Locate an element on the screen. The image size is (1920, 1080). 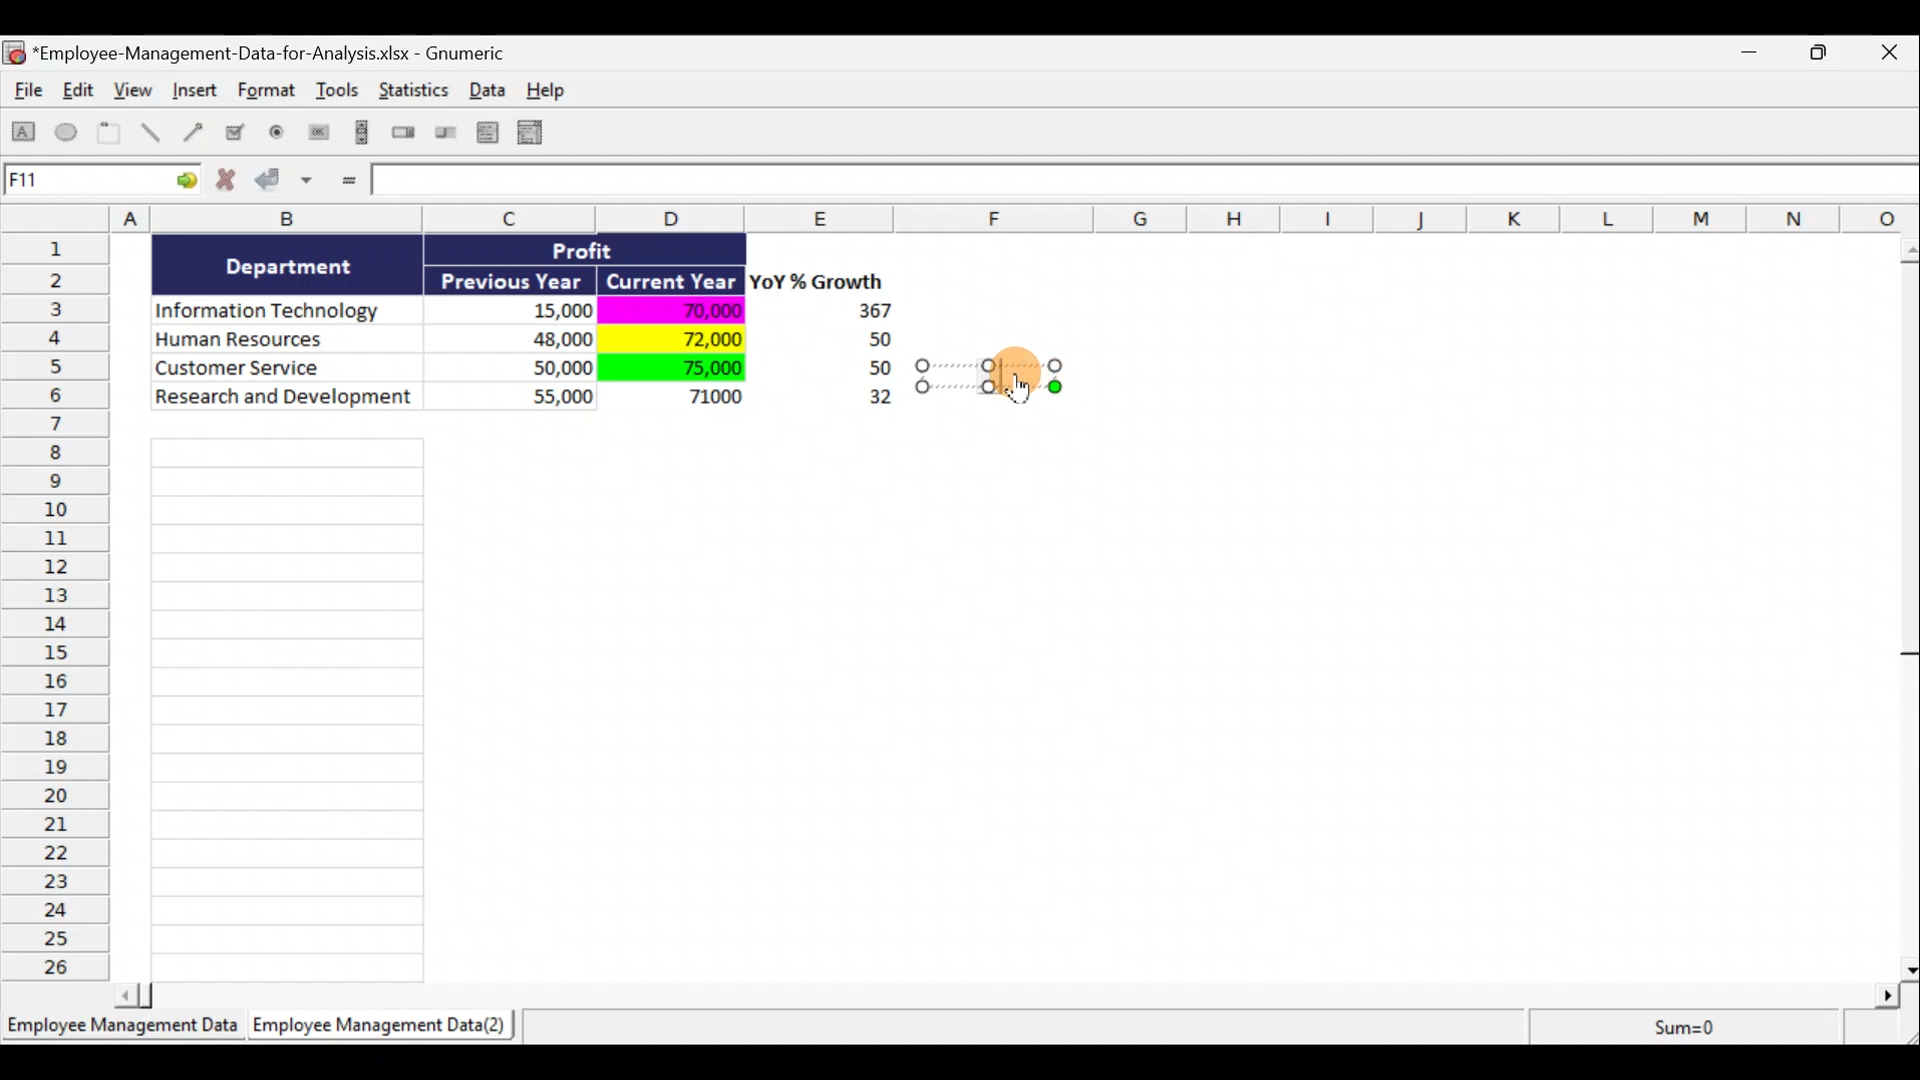
Sum=0 is located at coordinates (1681, 1027).